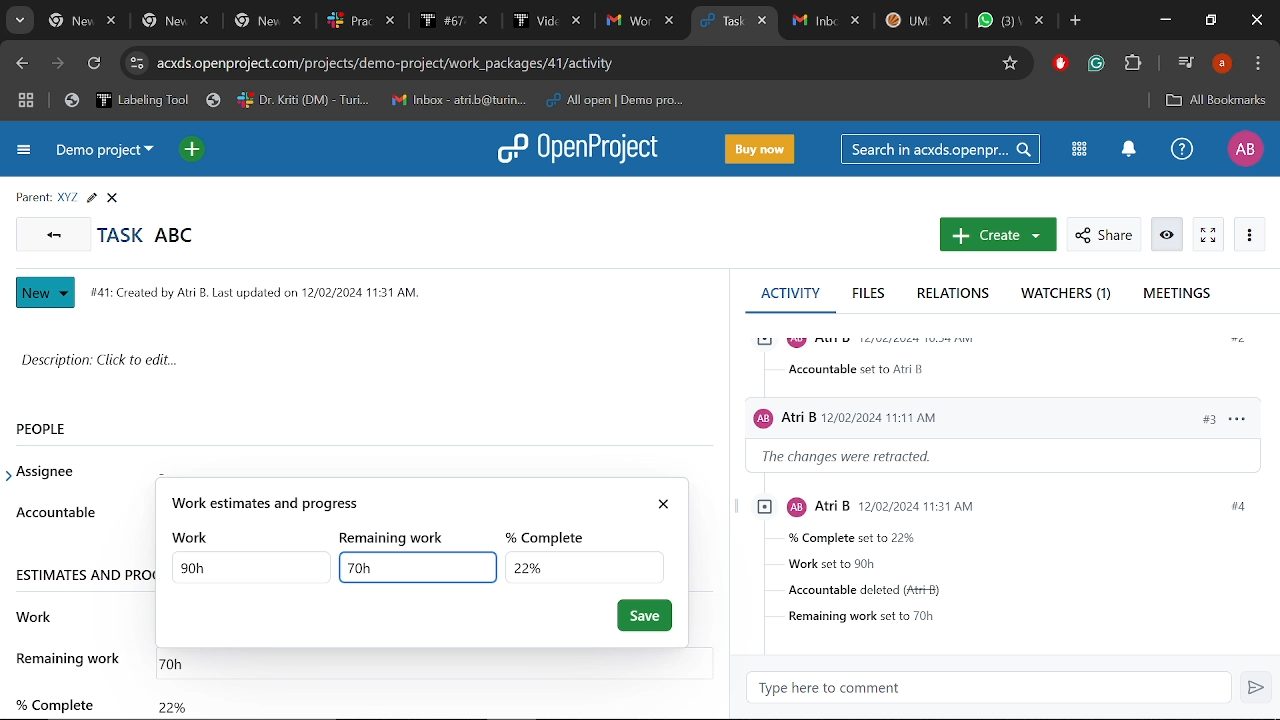  What do you see at coordinates (194, 537) in the screenshot?
I see `work` at bounding box center [194, 537].